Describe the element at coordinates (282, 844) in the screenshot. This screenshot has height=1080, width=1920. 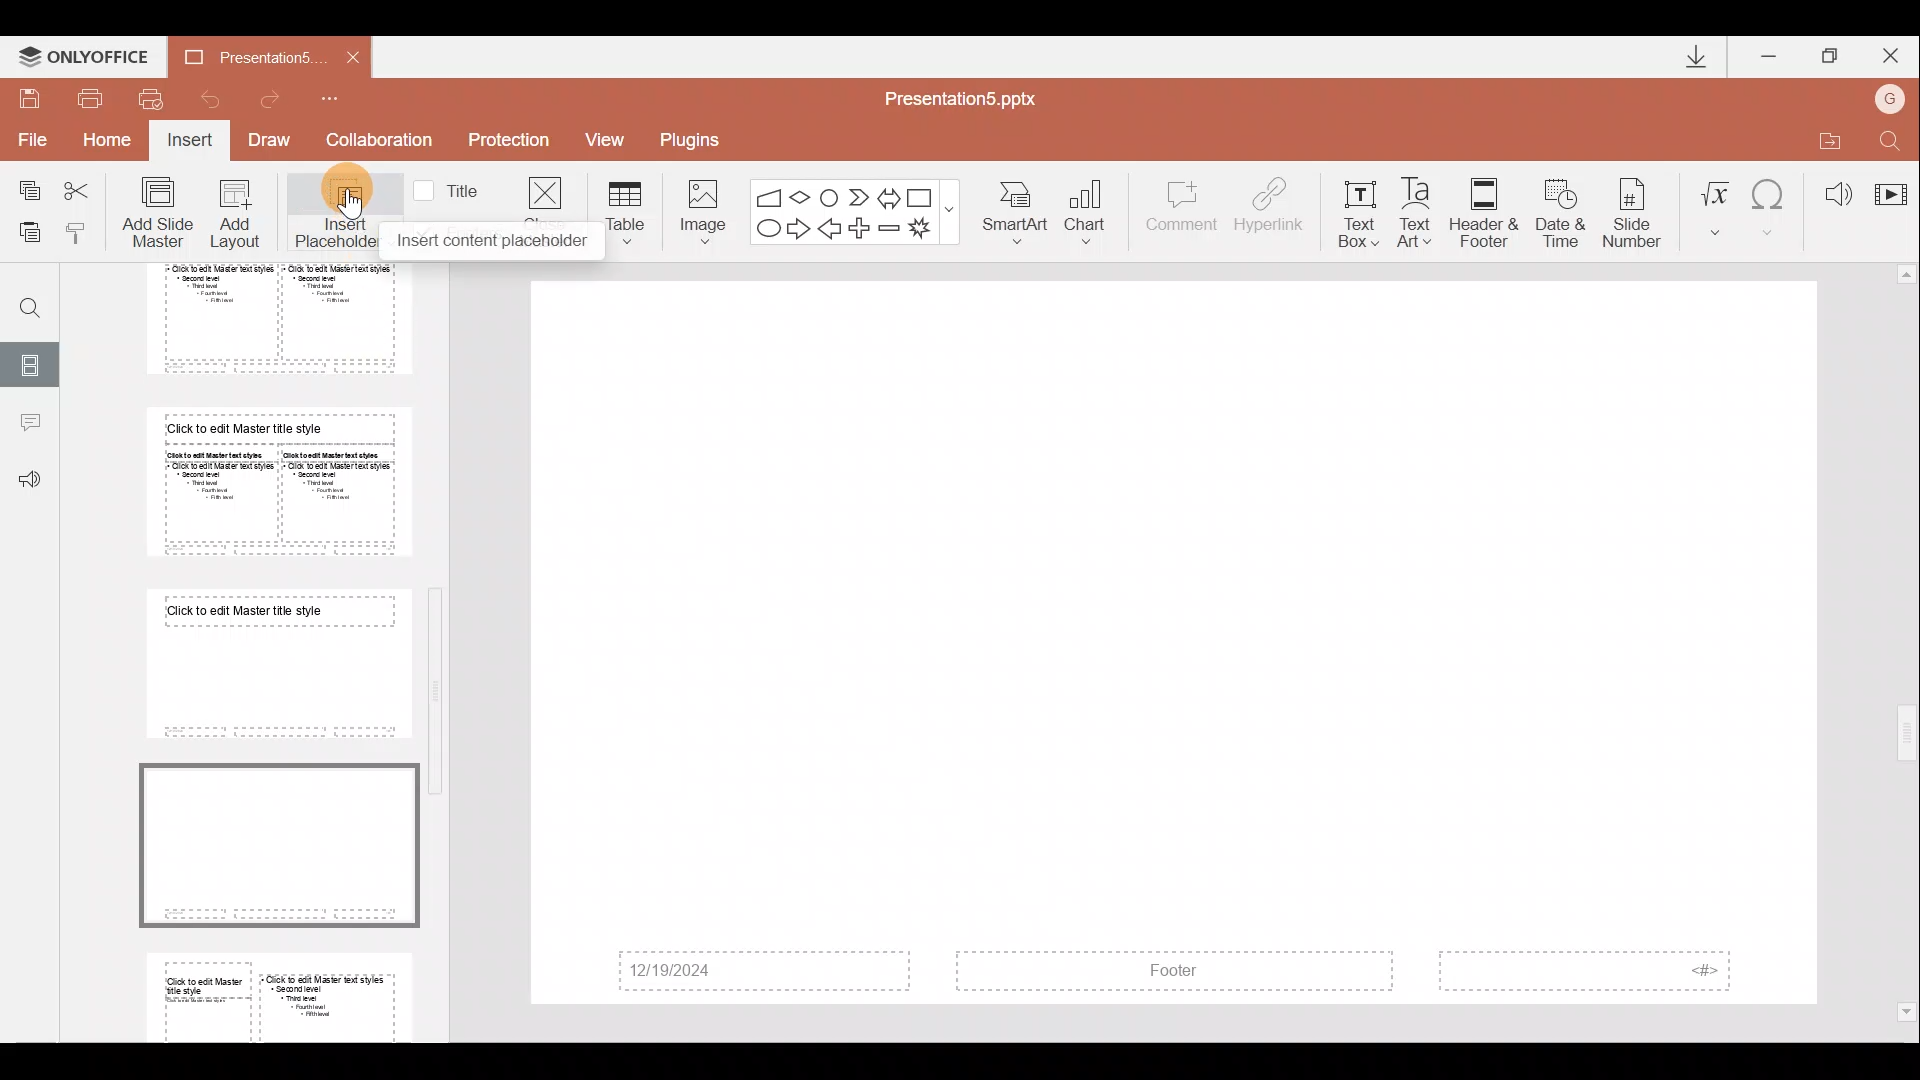
I see `Slide 8` at that location.